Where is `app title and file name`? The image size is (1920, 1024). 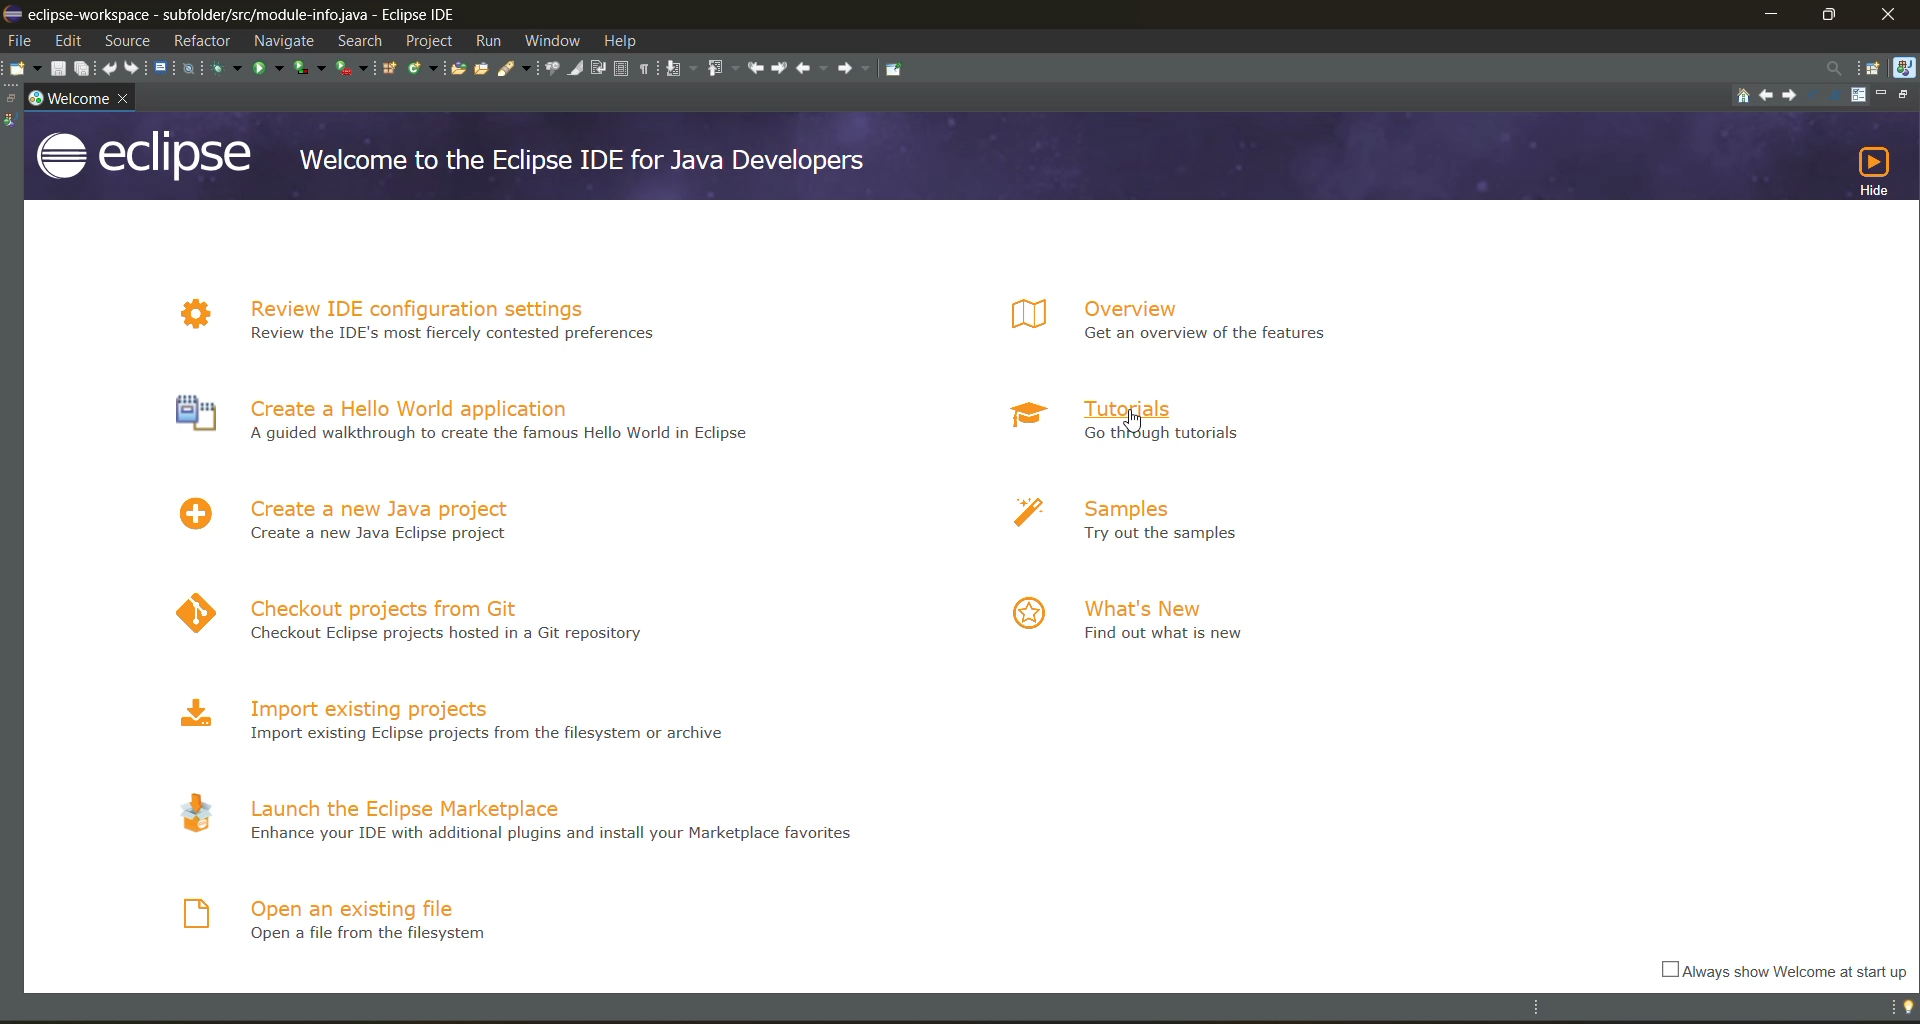
app title and file name is located at coordinates (283, 15).